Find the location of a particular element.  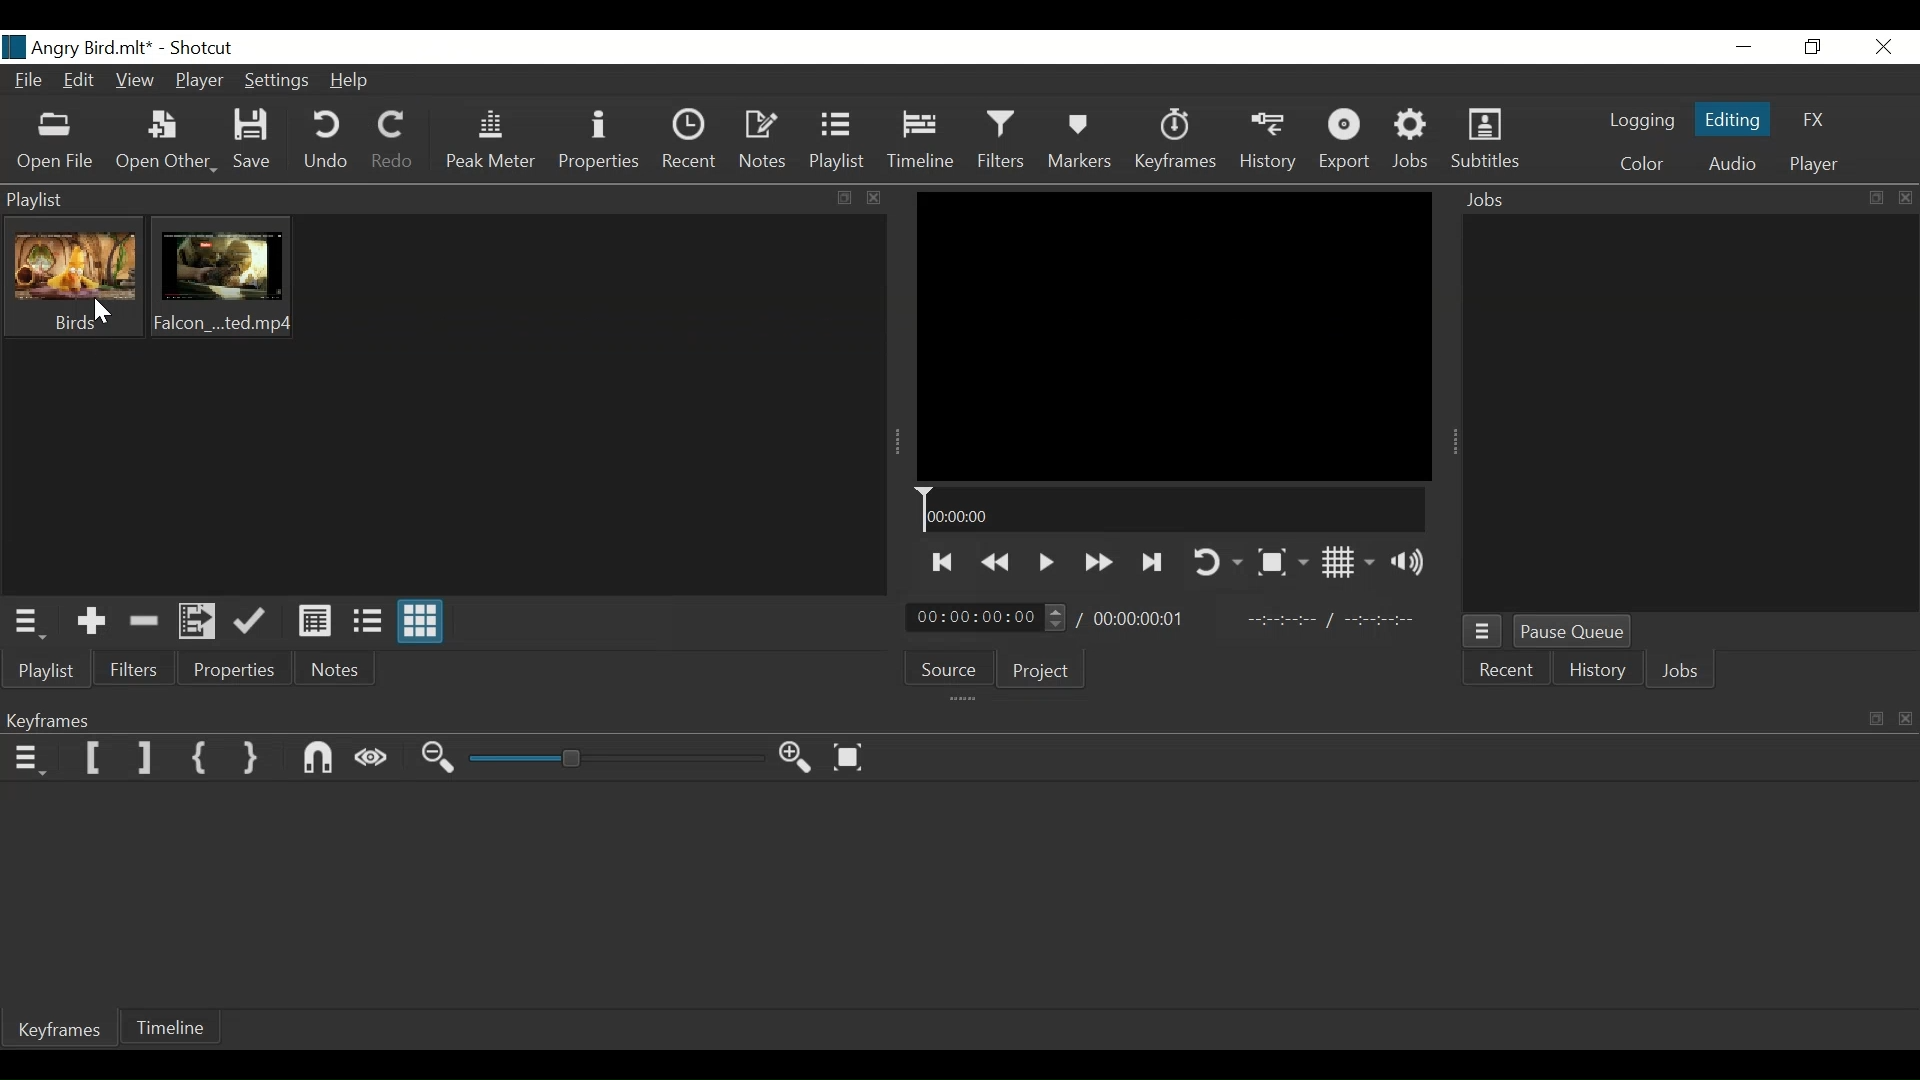

History is located at coordinates (1600, 671).